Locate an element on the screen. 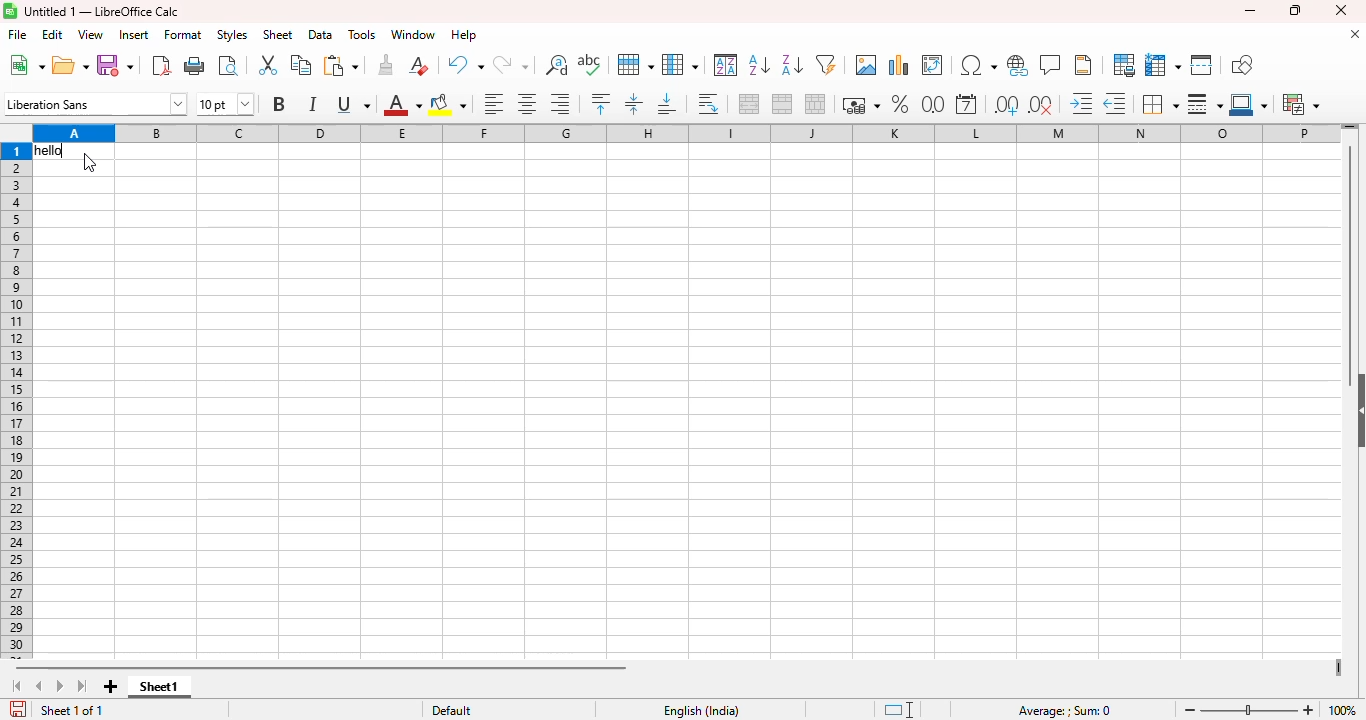  standard selection is located at coordinates (899, 710).